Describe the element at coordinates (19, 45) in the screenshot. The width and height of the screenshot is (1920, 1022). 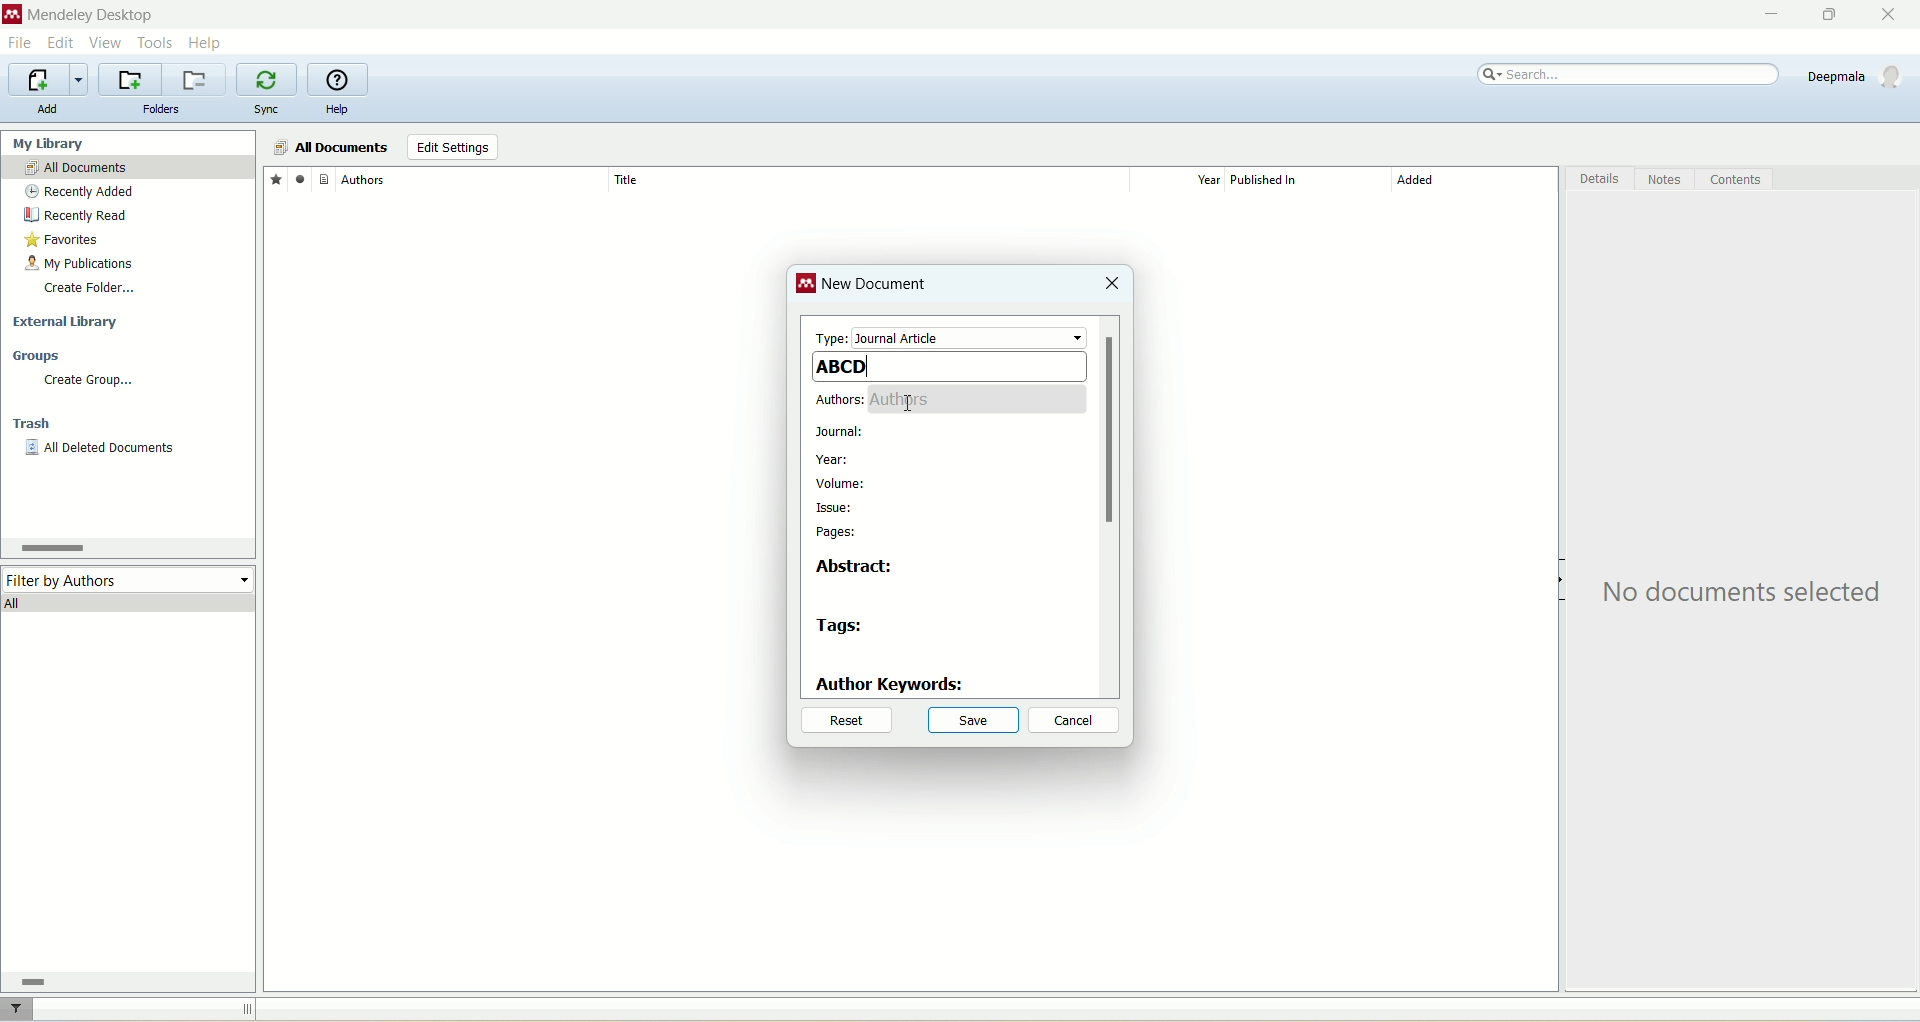
I see `file` at that location.